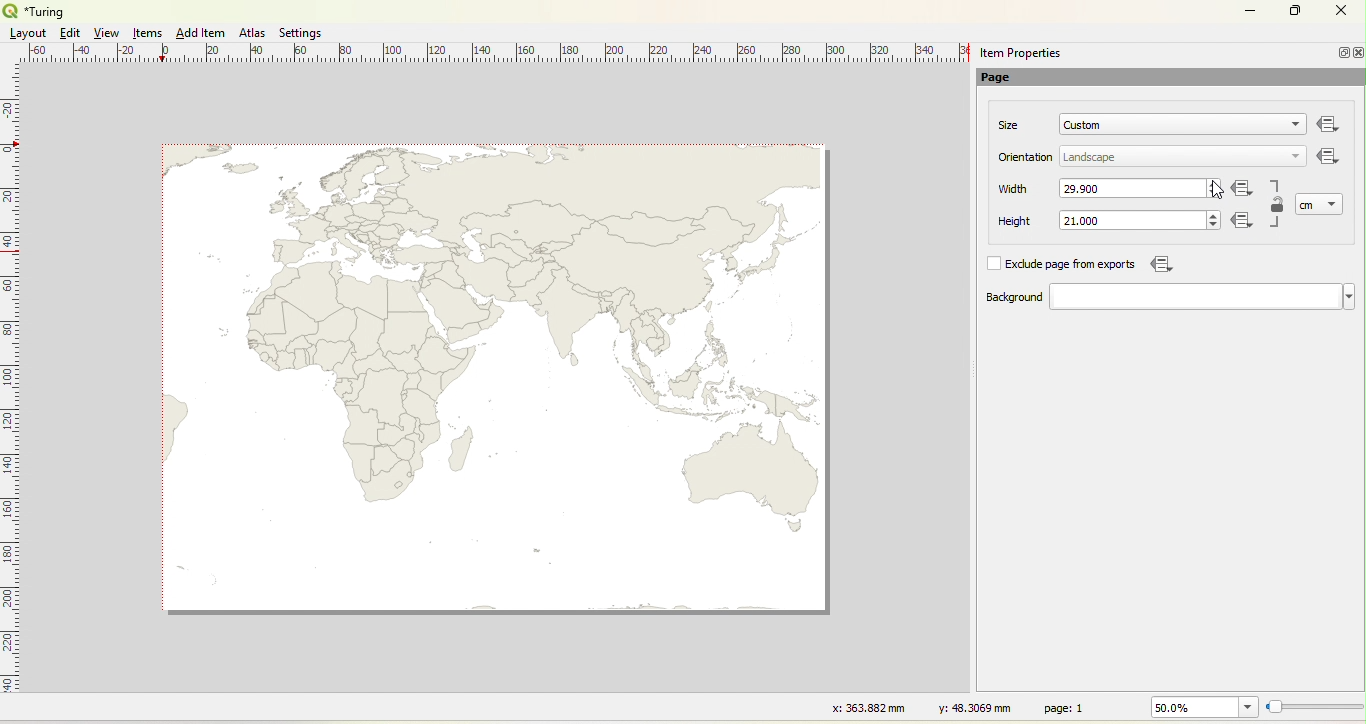 This screenshot has height=724, width=1366. I want to click on dropdown, so click(1291, 126).